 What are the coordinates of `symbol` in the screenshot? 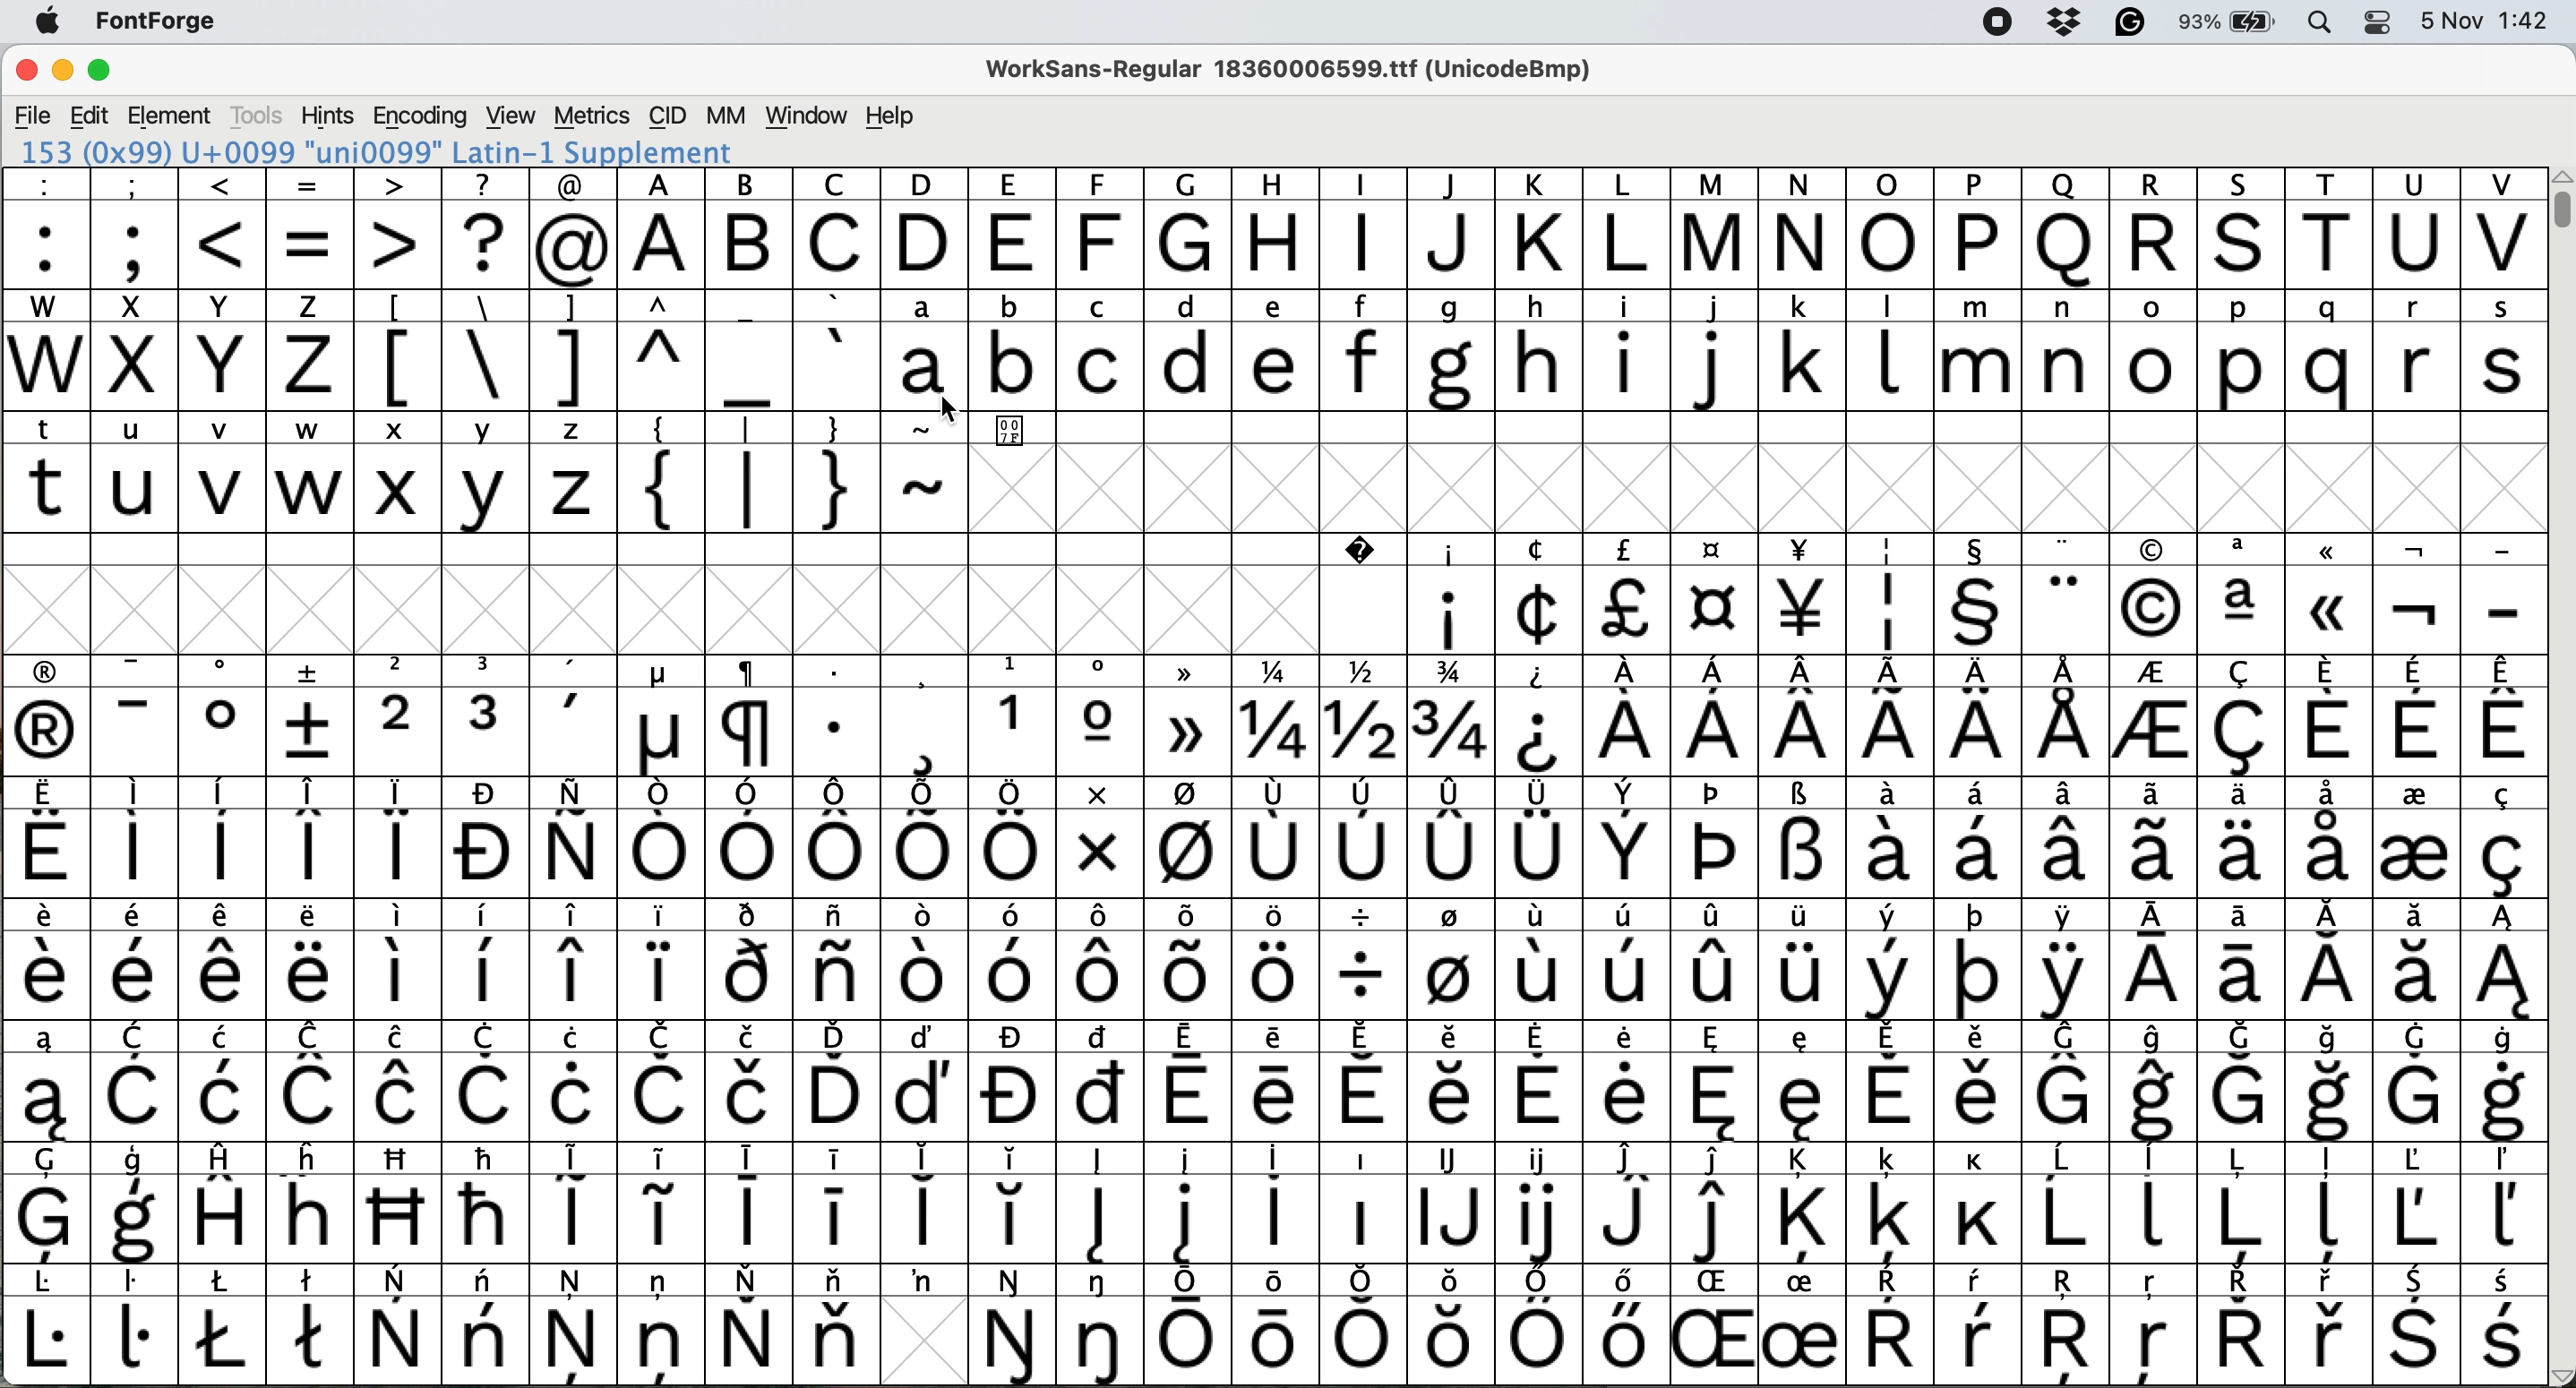 It's located at (748, 1324).